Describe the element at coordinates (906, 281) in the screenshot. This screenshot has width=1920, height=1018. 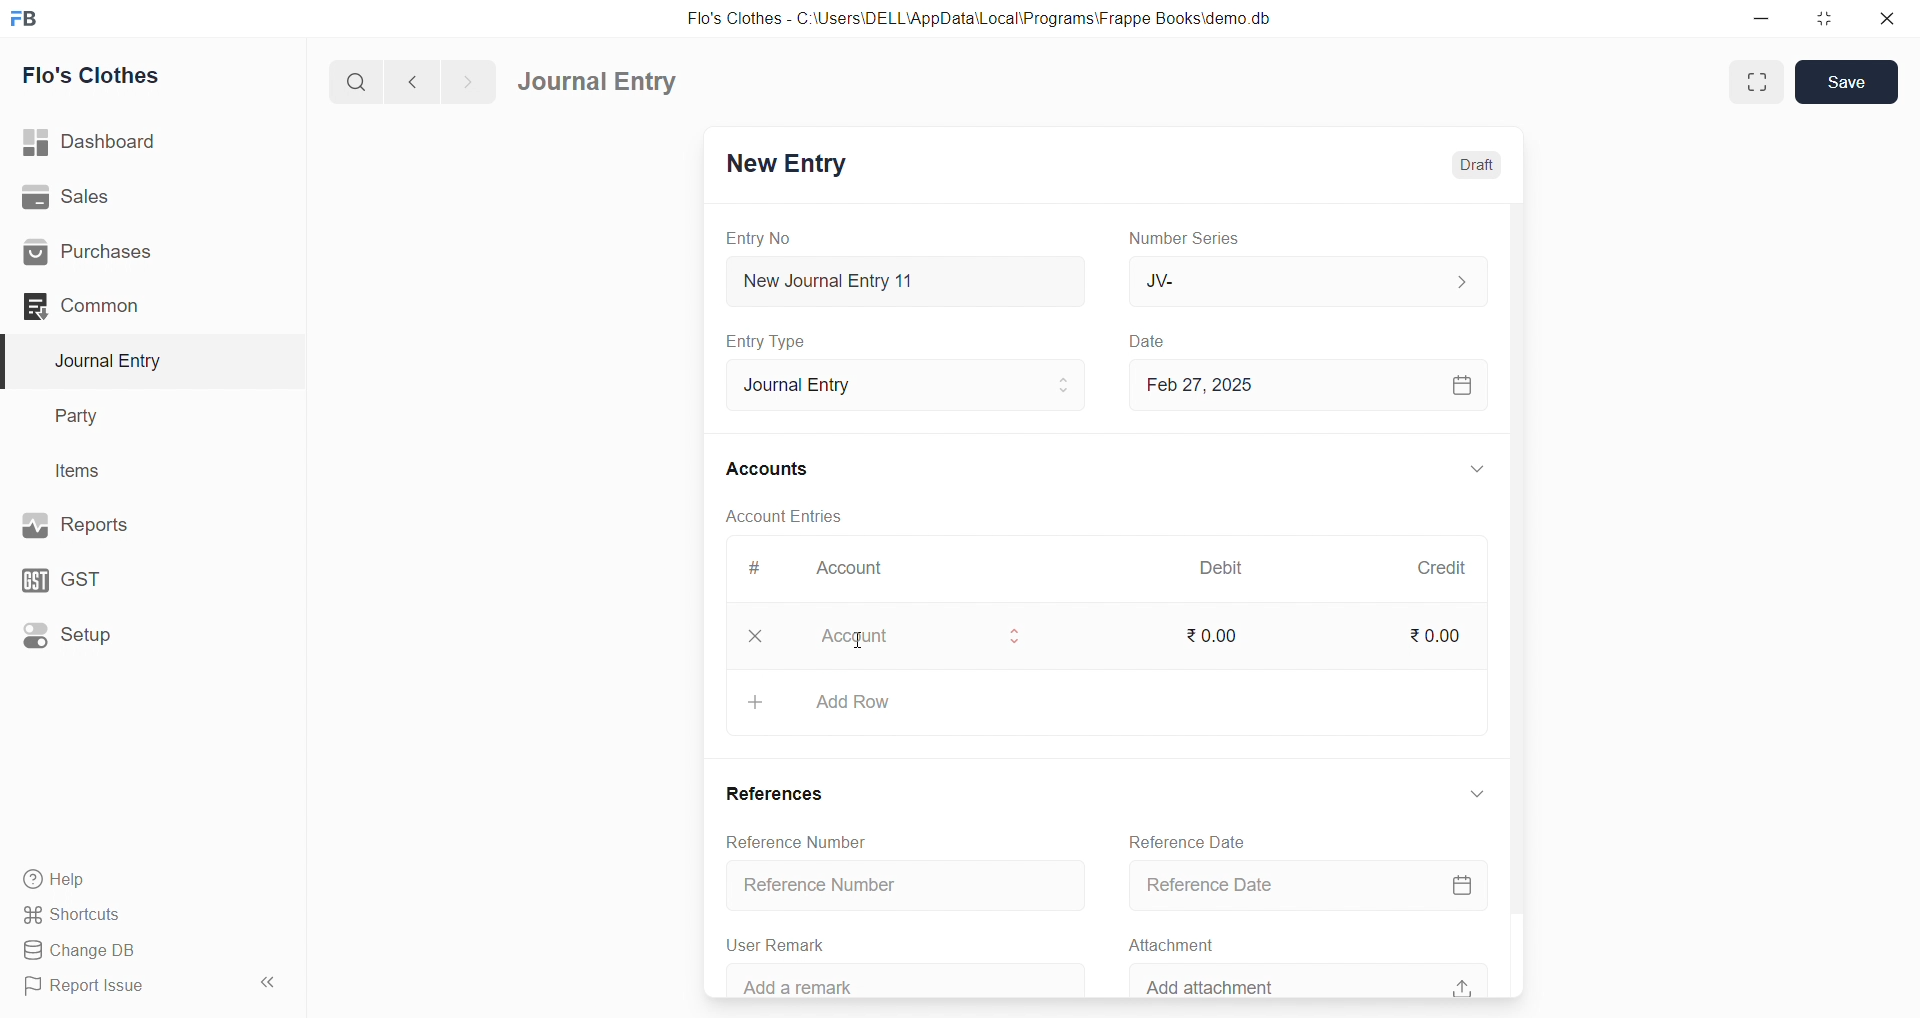
I see `New Journal Entry 11` at that location.